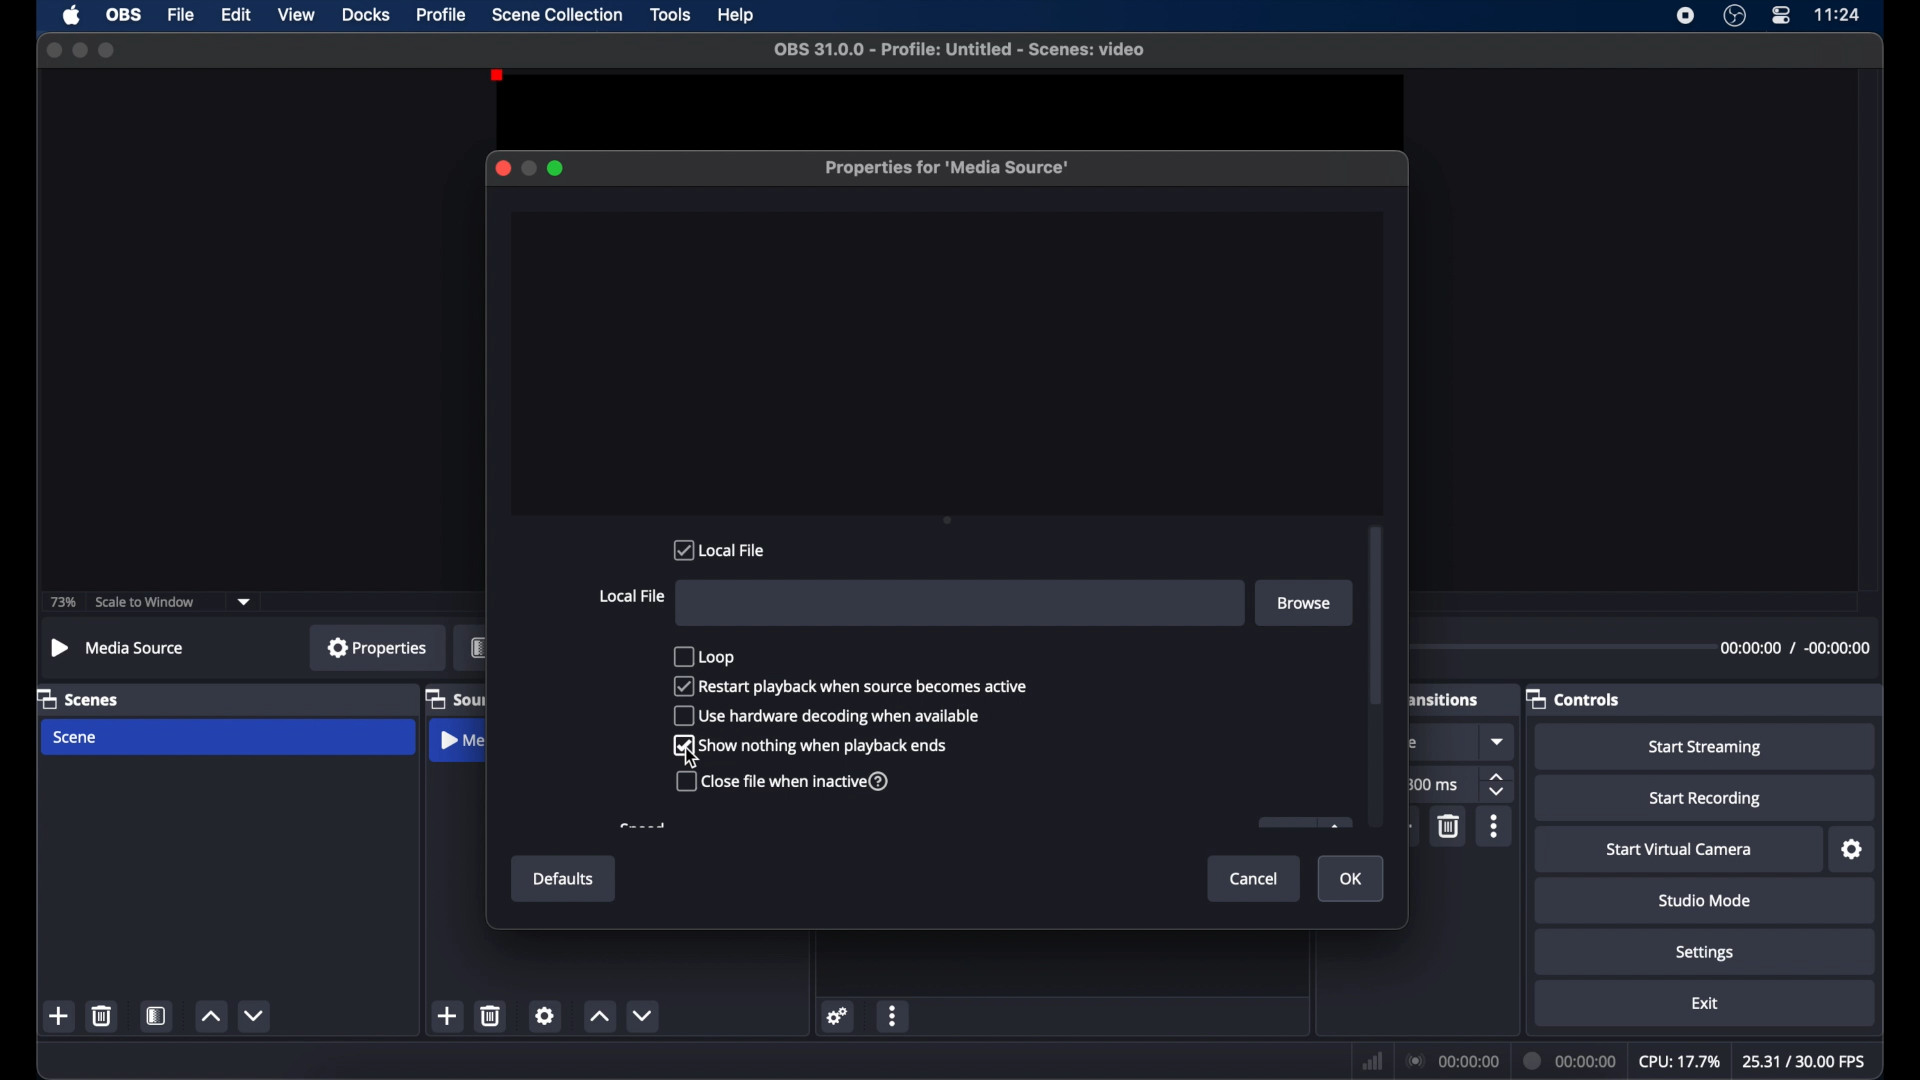 The height and width of the screenshot is (1080, 1920). I want to click on network, so click(1372, 1061).